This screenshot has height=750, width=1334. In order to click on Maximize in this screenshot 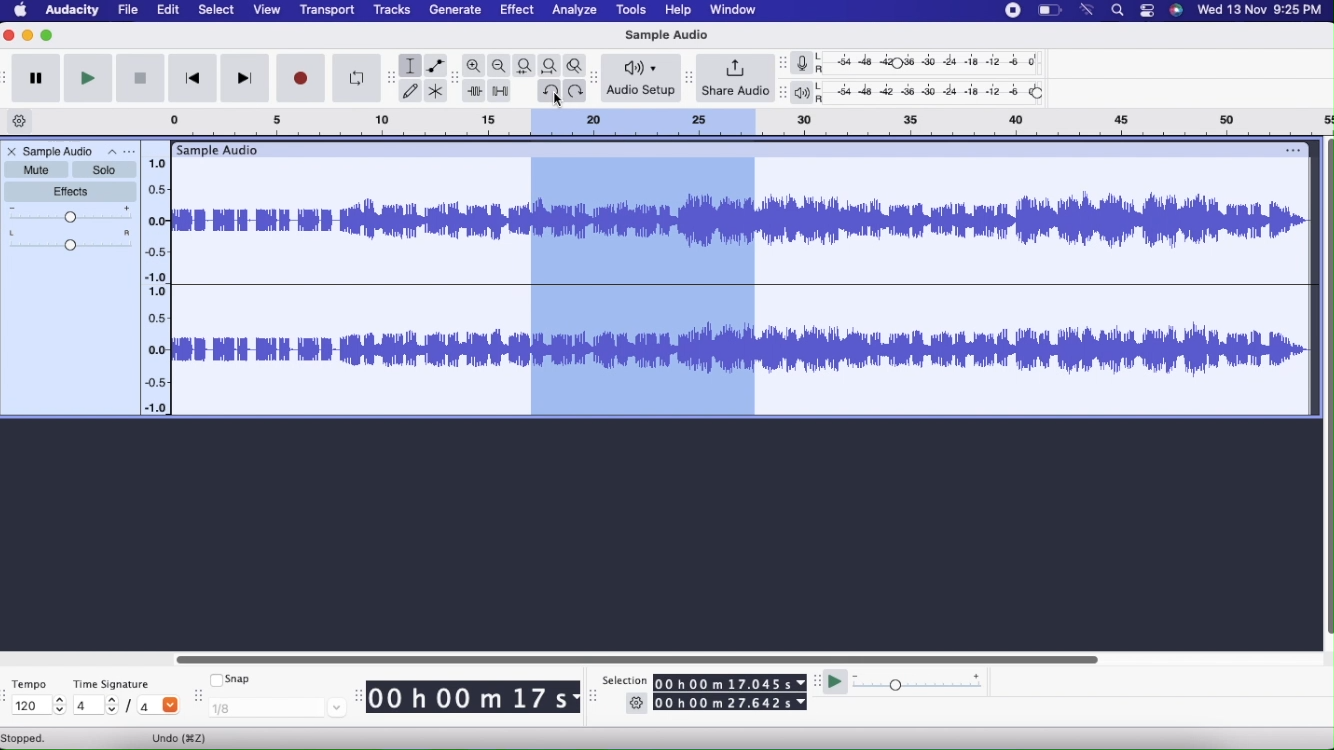, I will do `click(50, 35)`.